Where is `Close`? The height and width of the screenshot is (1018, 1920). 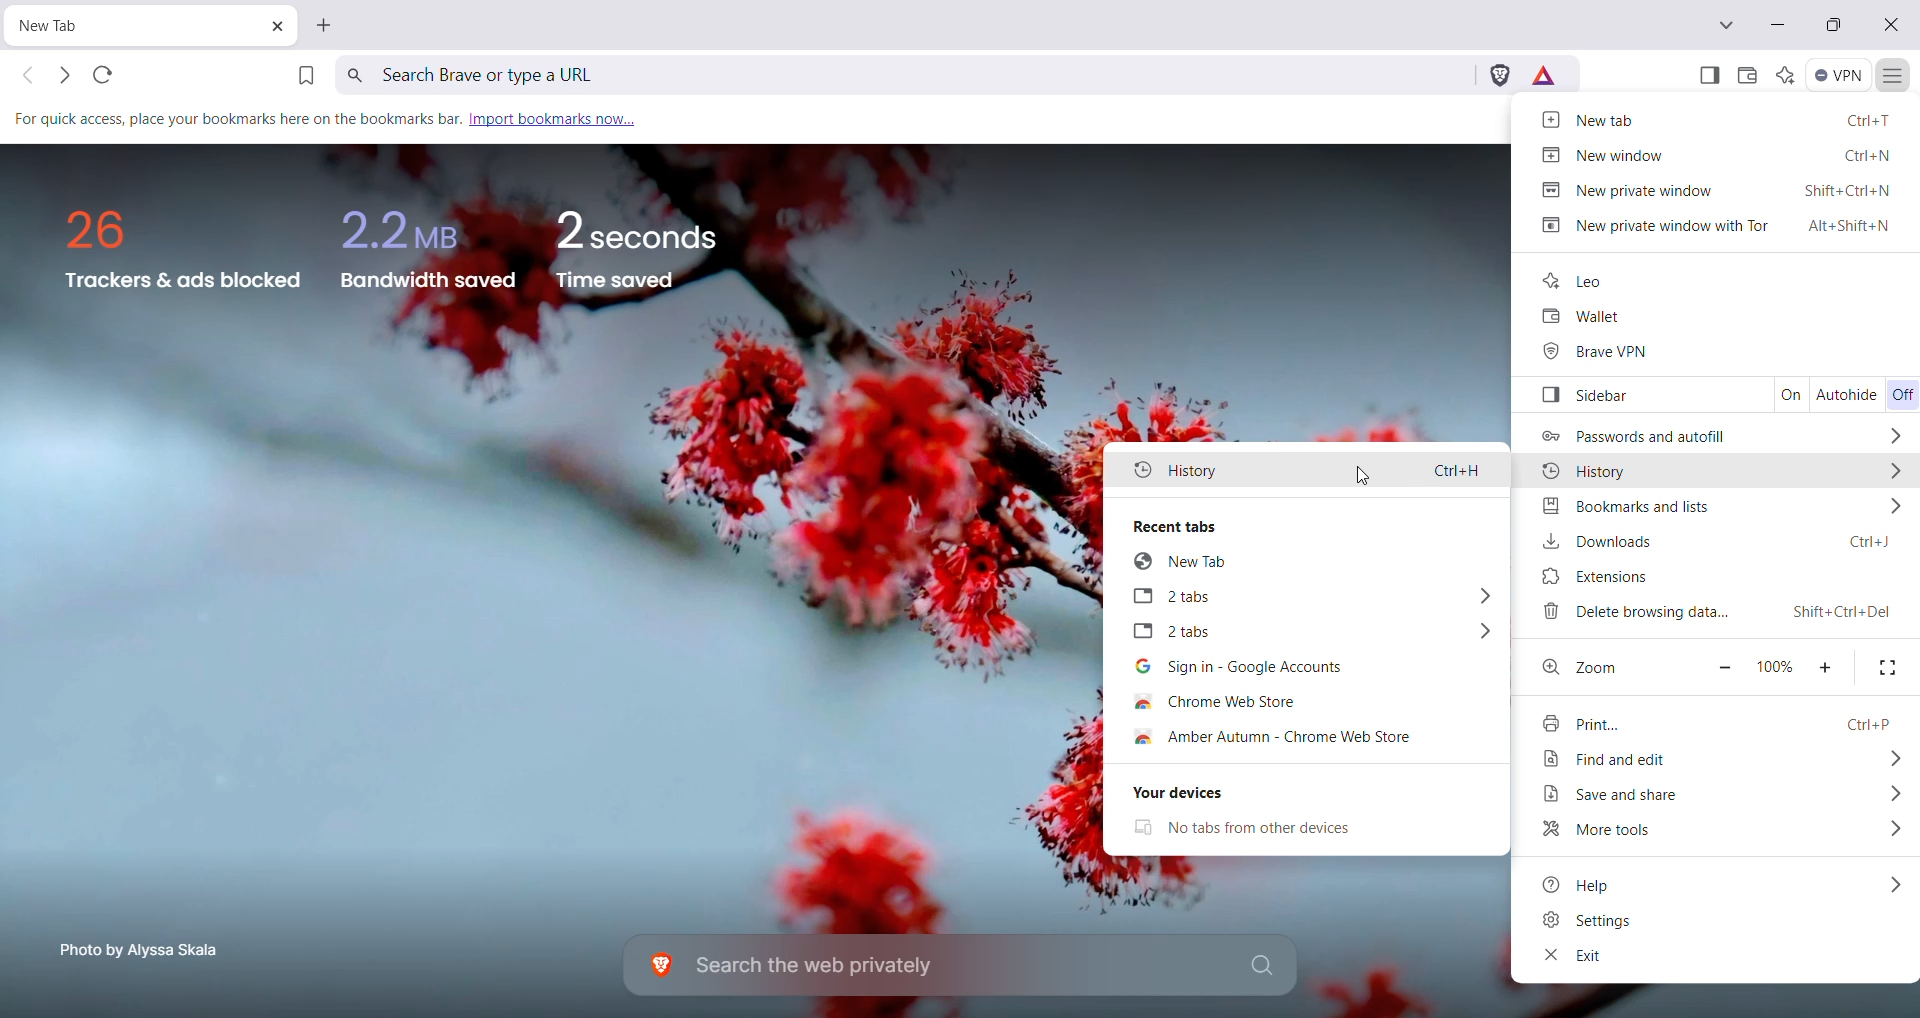
Close is located at coordinates (1893, 27).